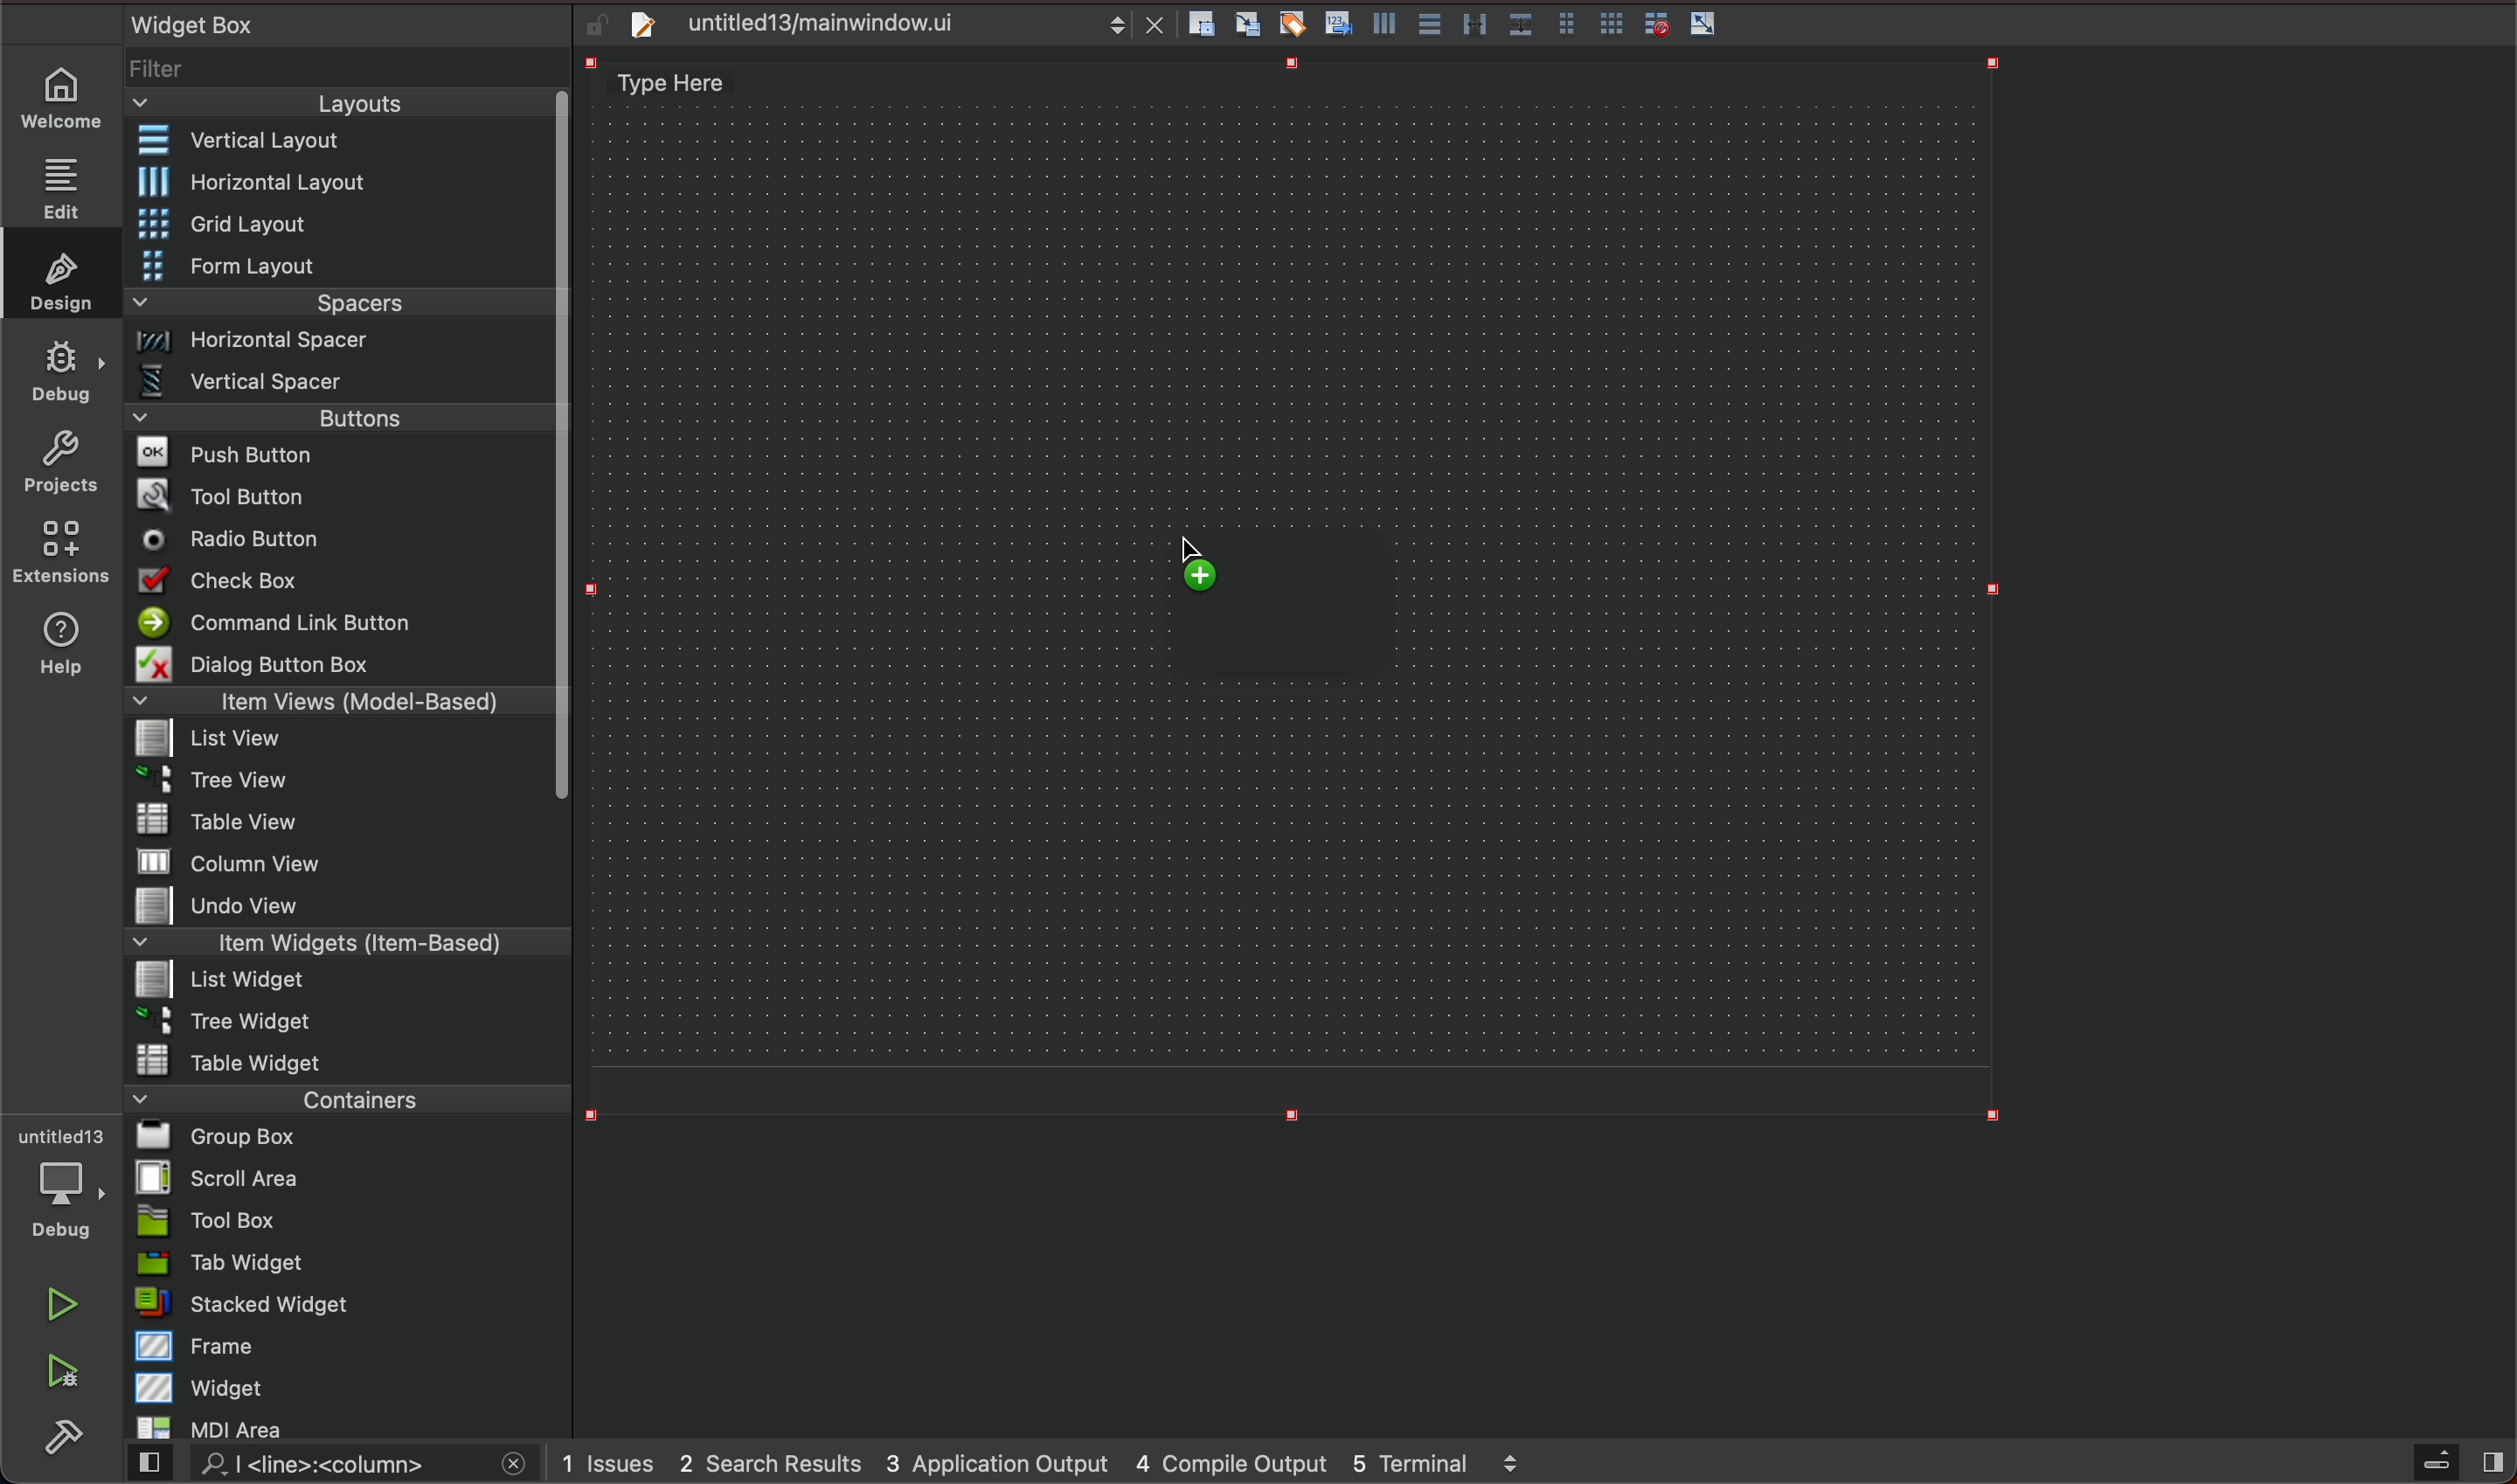 Image resolution: width=2517 pixels, height=1484 pixels. I want to click on MDI Area, so click(335, 1428).